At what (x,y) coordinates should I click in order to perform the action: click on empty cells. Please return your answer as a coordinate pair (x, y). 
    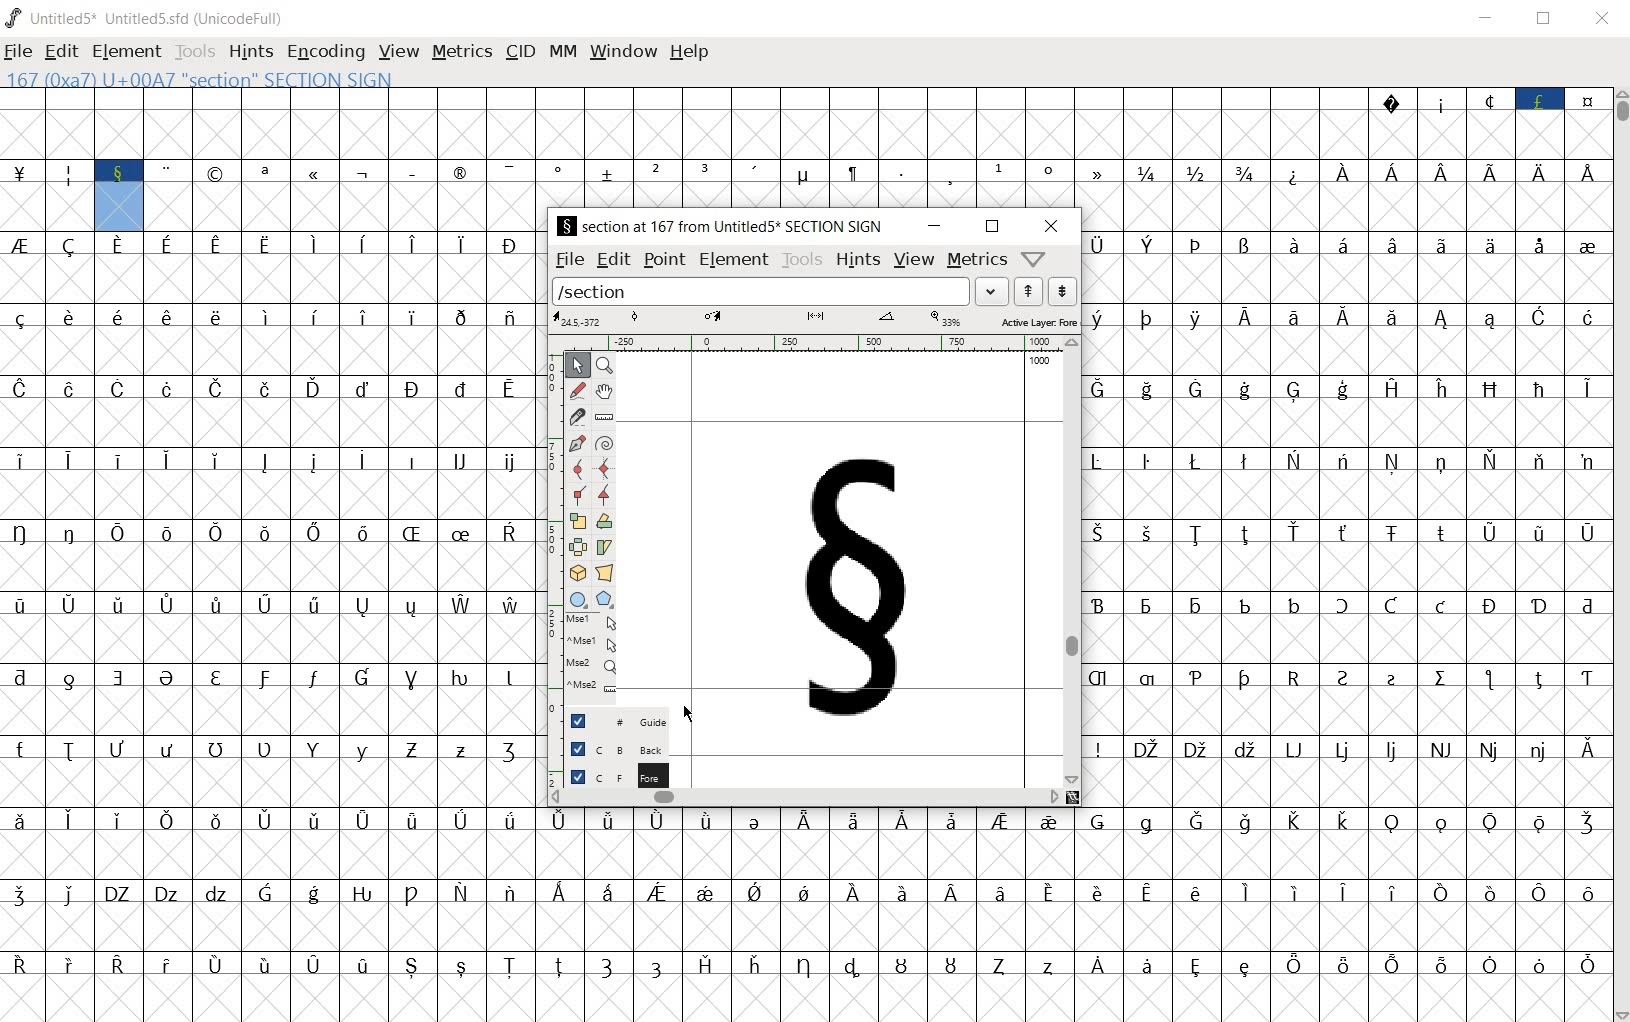
    Looking at the image, I should click on (270, 568).